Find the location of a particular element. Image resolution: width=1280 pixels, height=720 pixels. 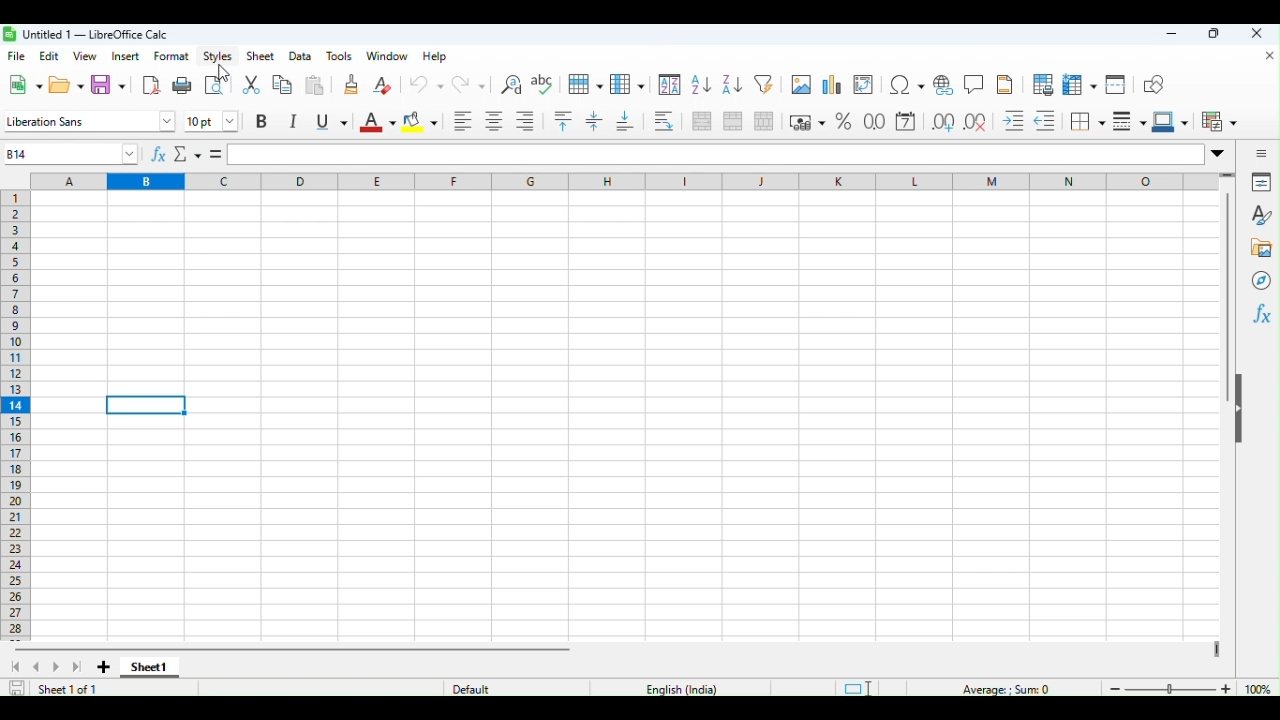

clear formatting is located at coordinates (382, 81).